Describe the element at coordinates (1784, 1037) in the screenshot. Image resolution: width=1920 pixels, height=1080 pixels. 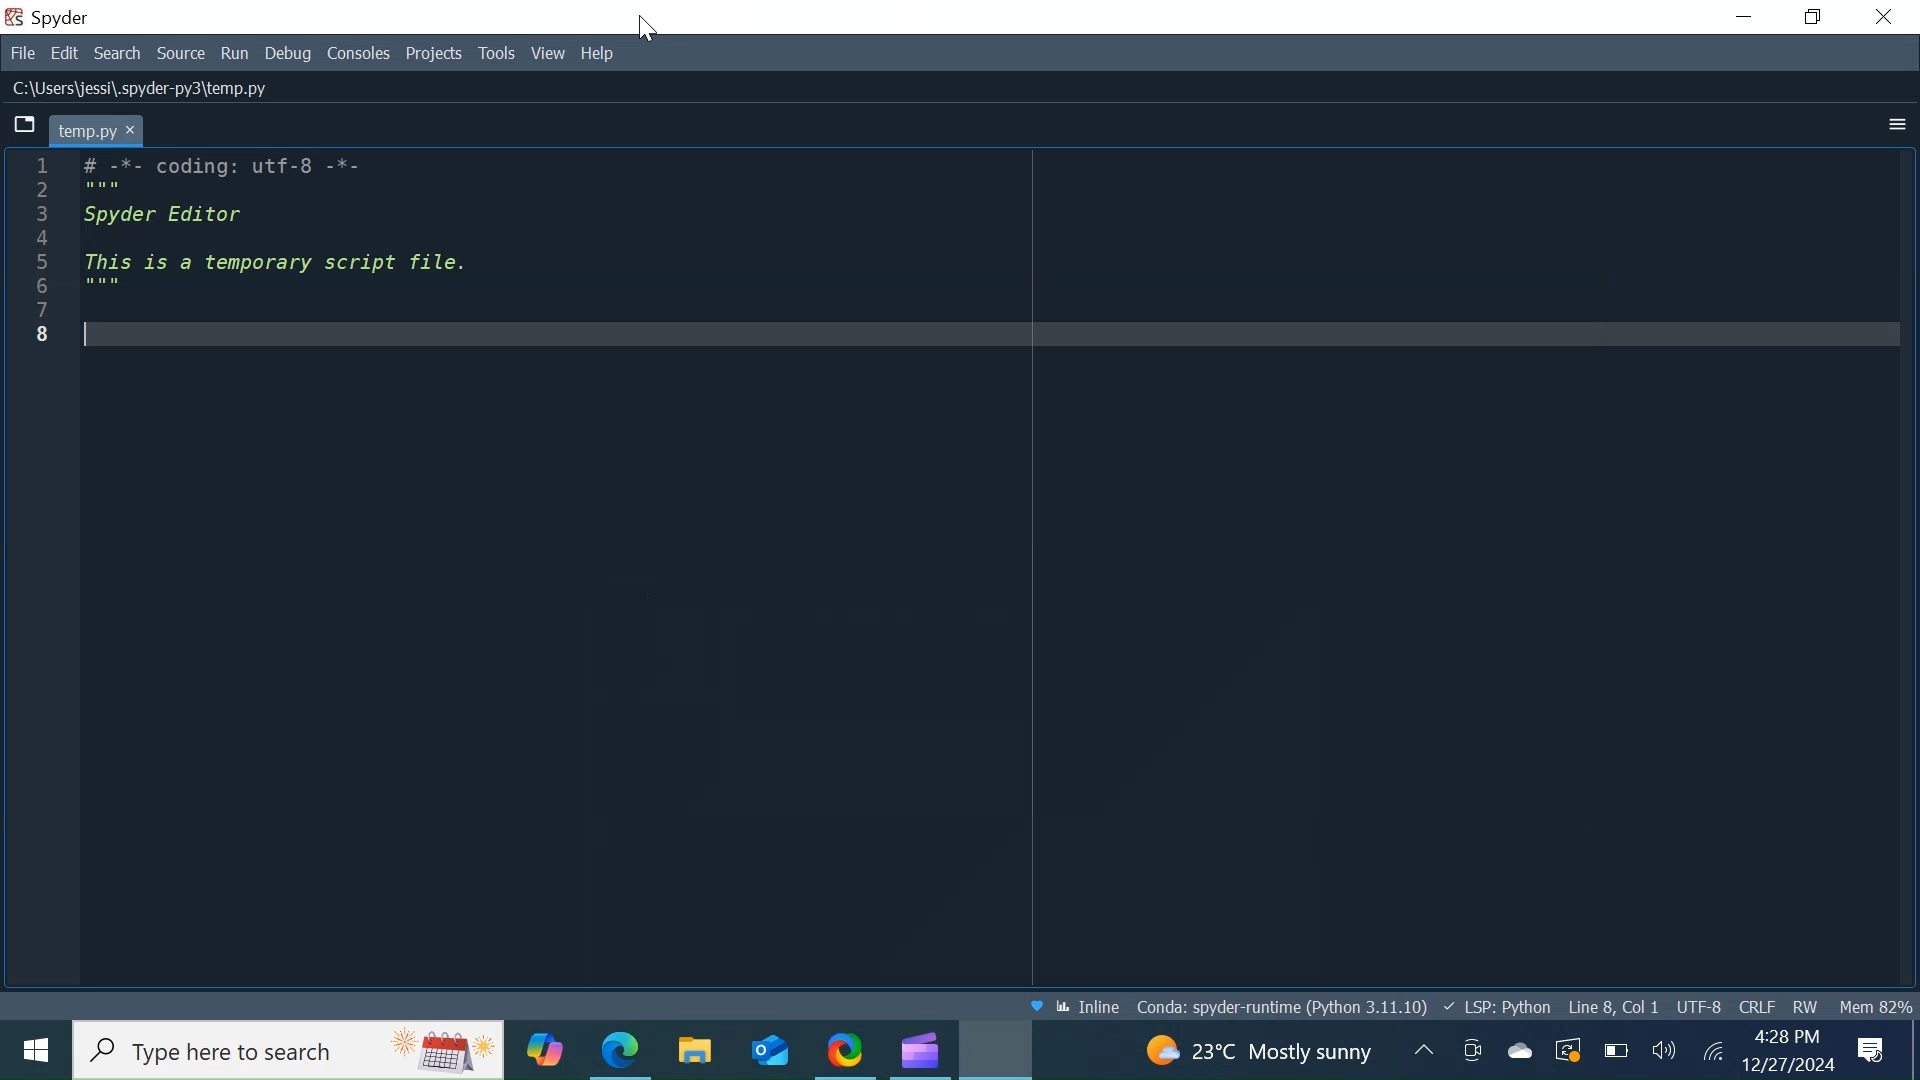
I see `Time` at that location.